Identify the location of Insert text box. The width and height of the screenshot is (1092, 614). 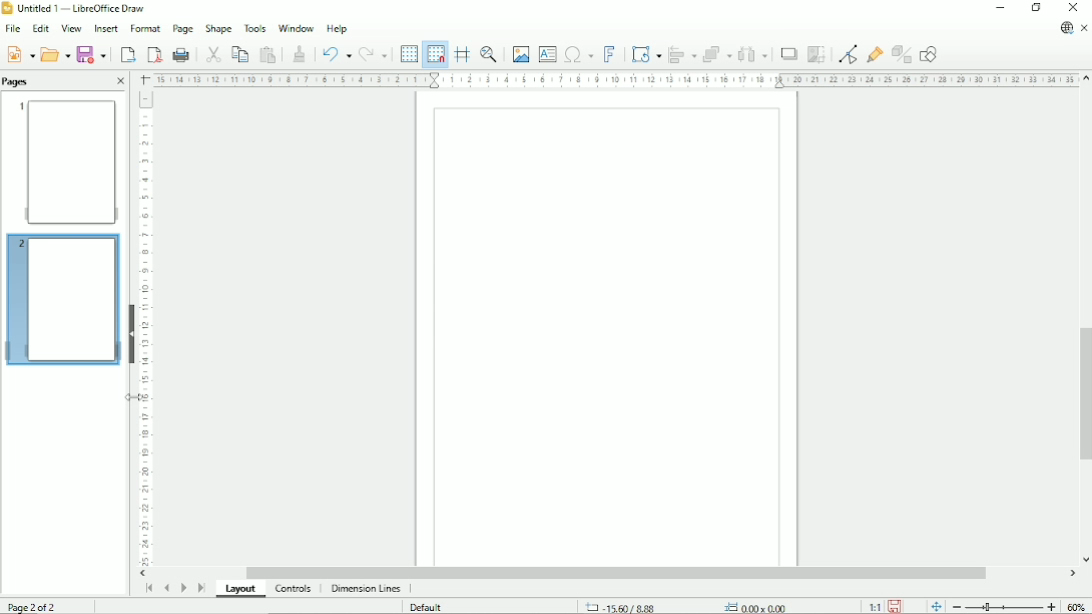
(547, 53).